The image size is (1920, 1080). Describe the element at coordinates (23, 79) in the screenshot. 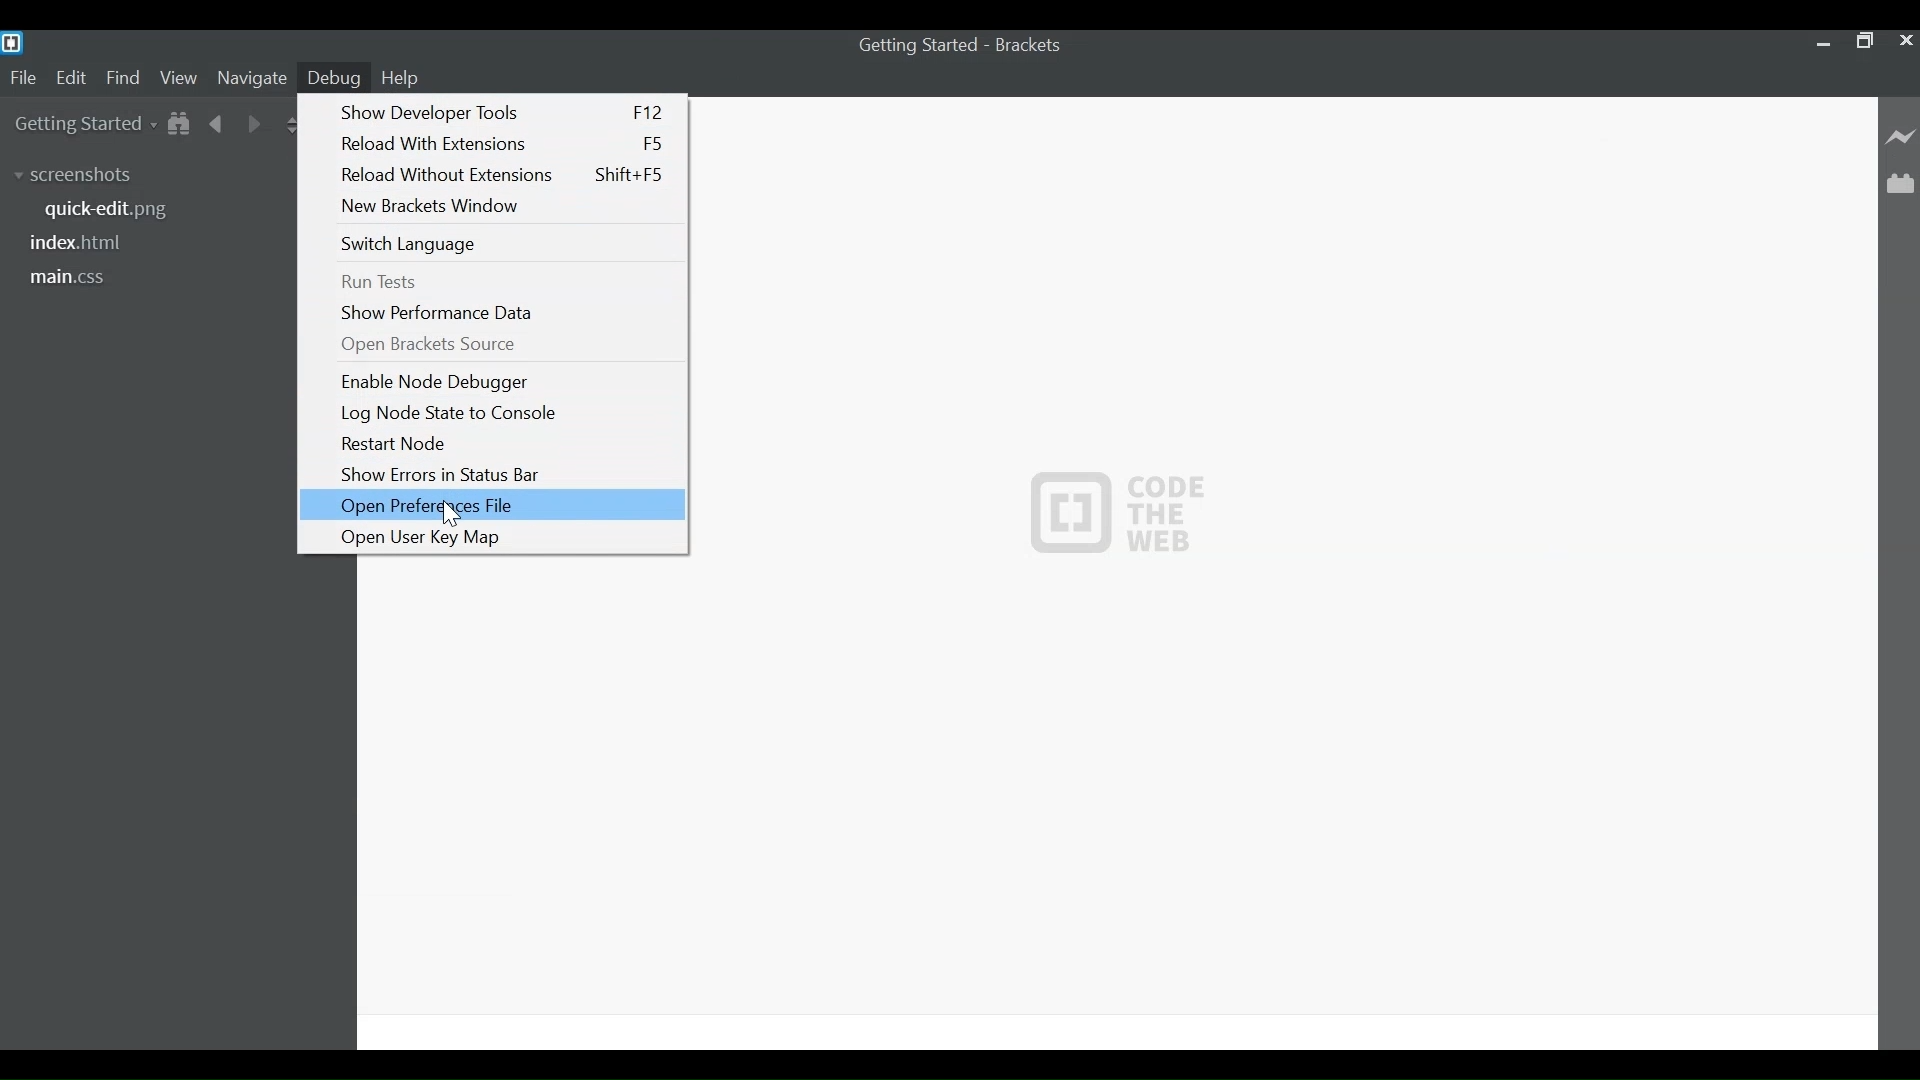

I see `File` at that location.